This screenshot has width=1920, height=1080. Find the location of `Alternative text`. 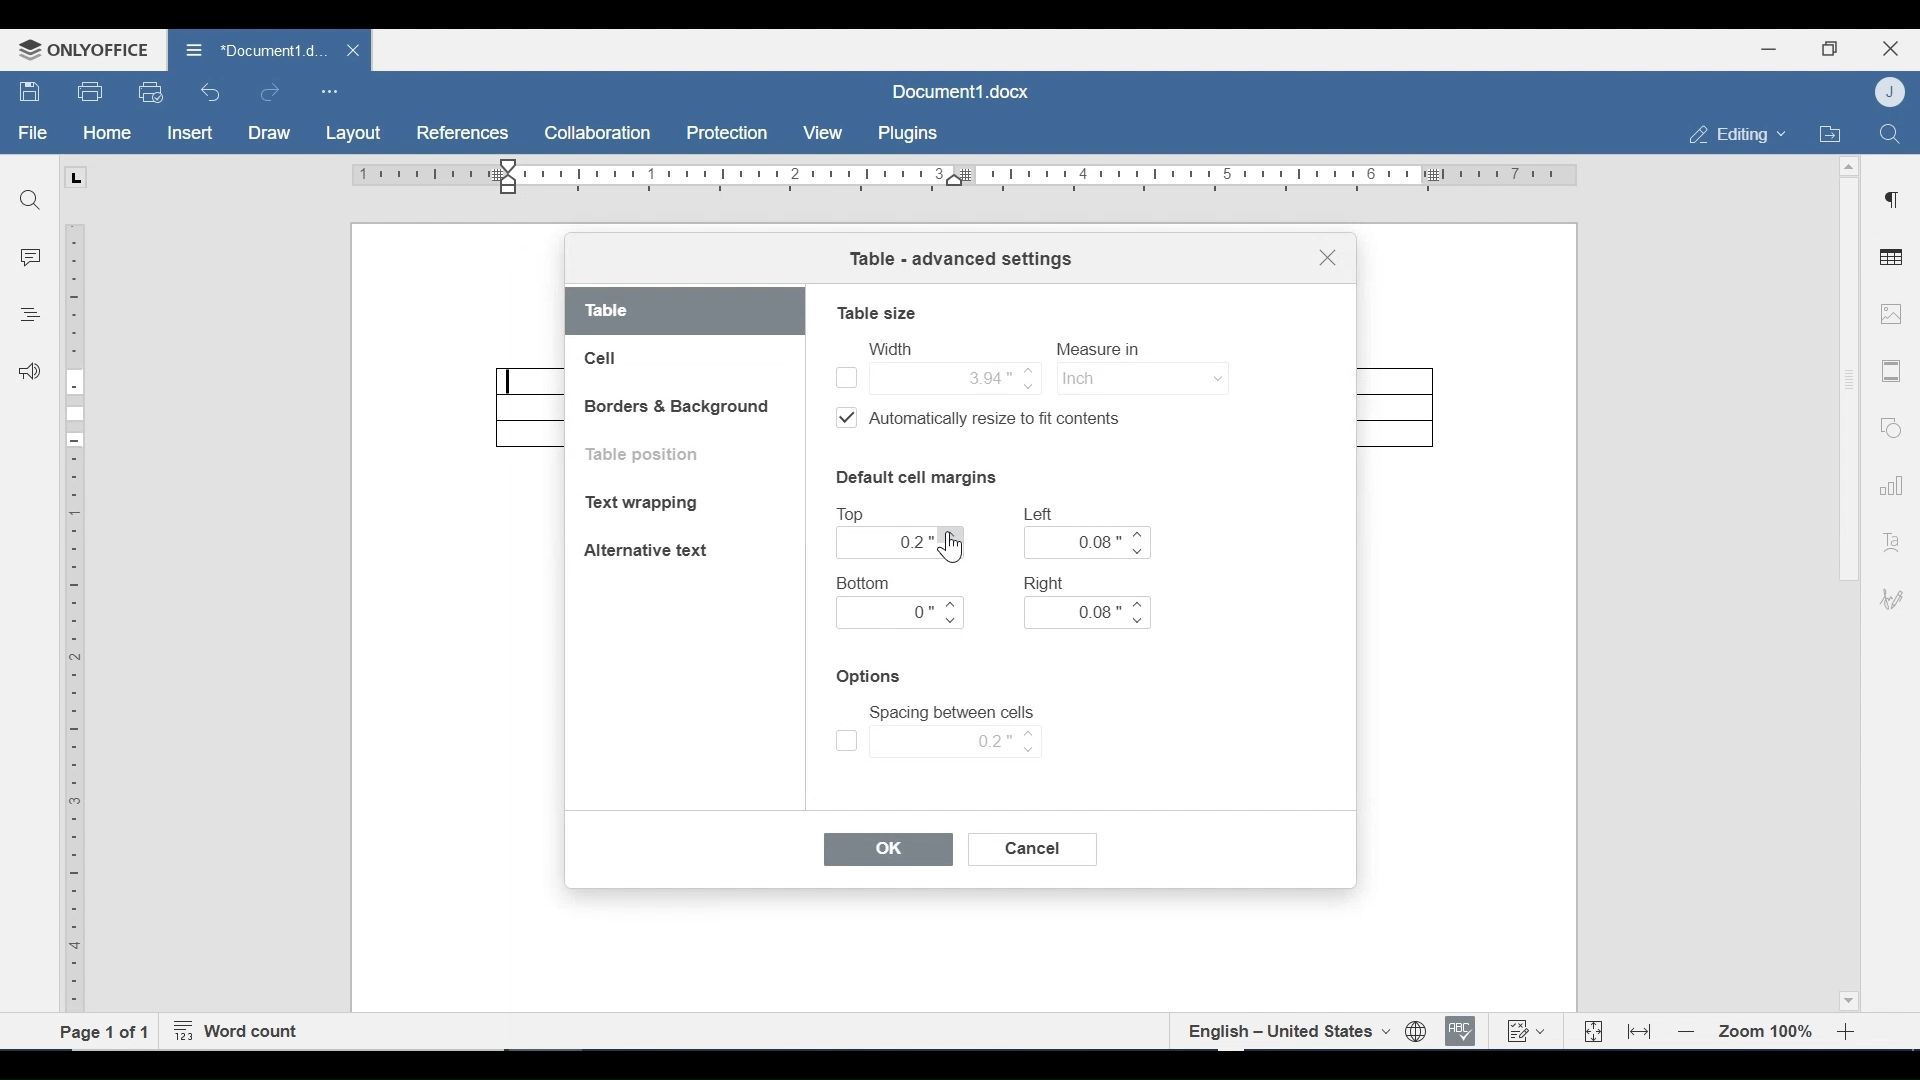

Alternative text is located at coordinates (646, 550).